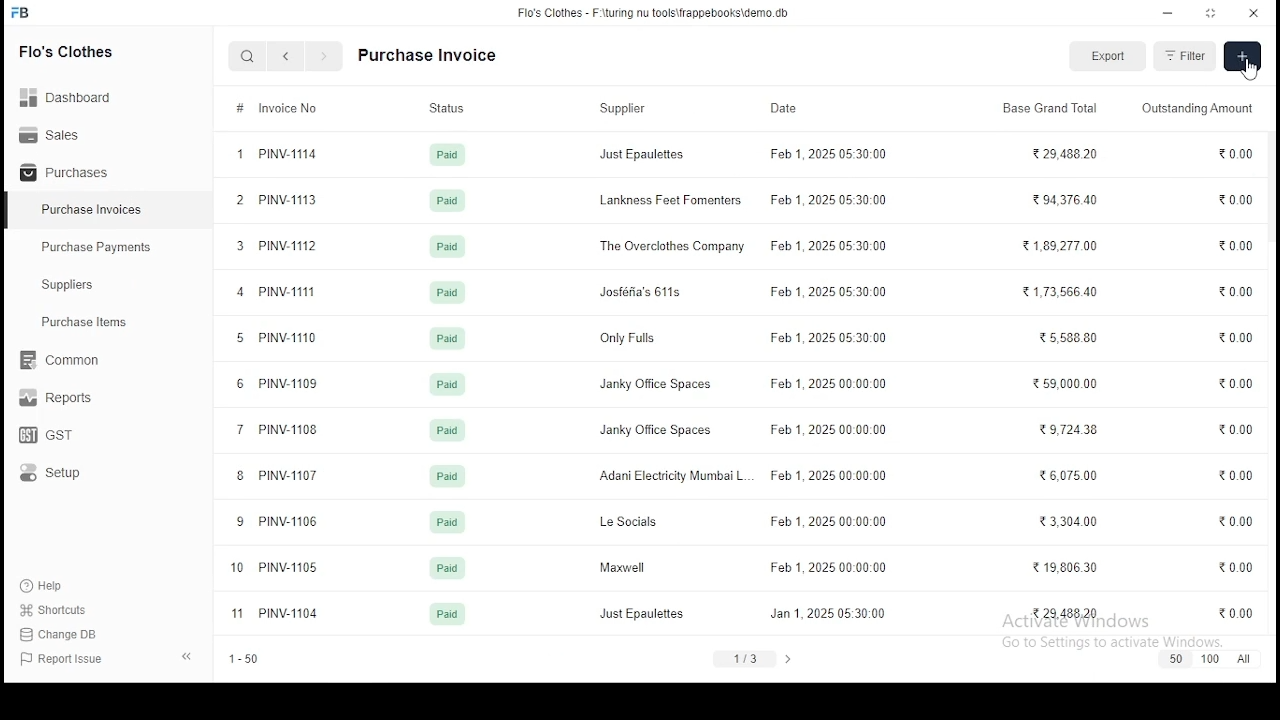 The width and height of the screenshot is (1280, 720). I want to click on #, so click(241, 109).